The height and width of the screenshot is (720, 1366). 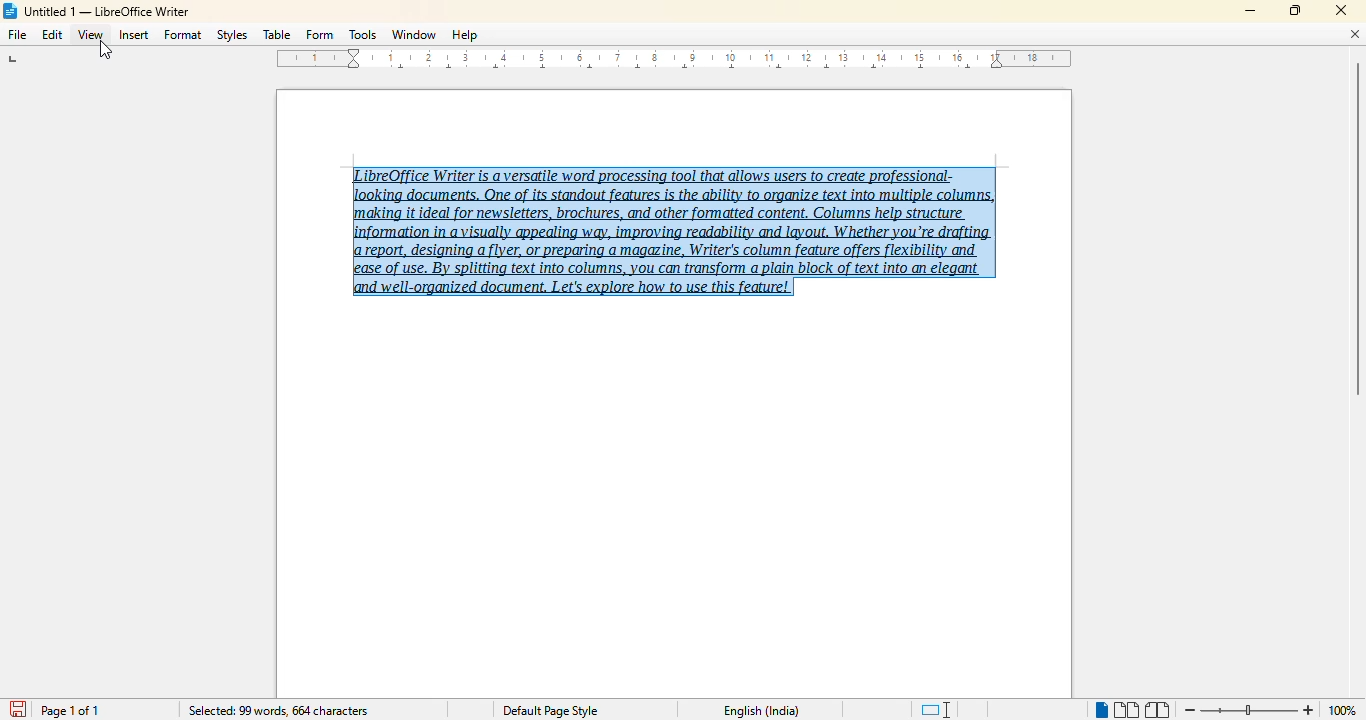 What do you see at coordinates (363, 35) in the screenshot?
I see `tools` at bounding box center [363, 35].